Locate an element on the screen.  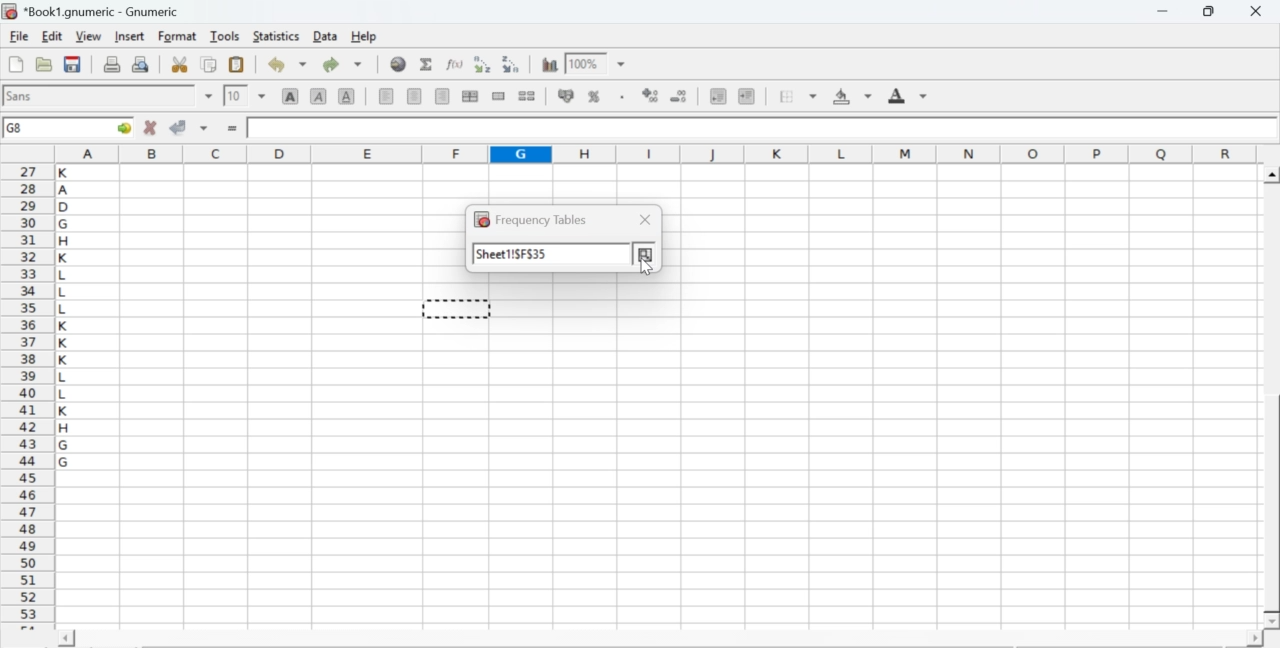
save current workbook is located at coordinates (73, 64).